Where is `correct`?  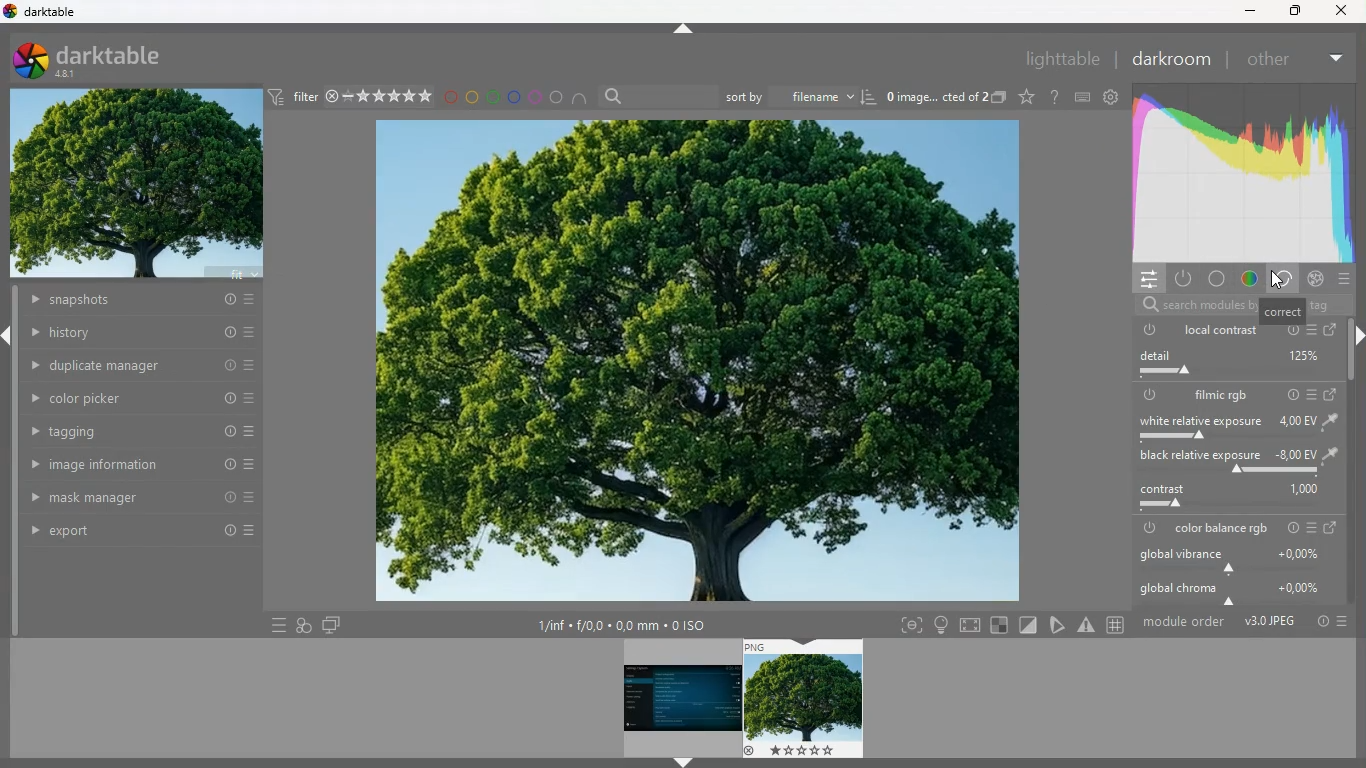
correct is located at coordinates (1245, 170).